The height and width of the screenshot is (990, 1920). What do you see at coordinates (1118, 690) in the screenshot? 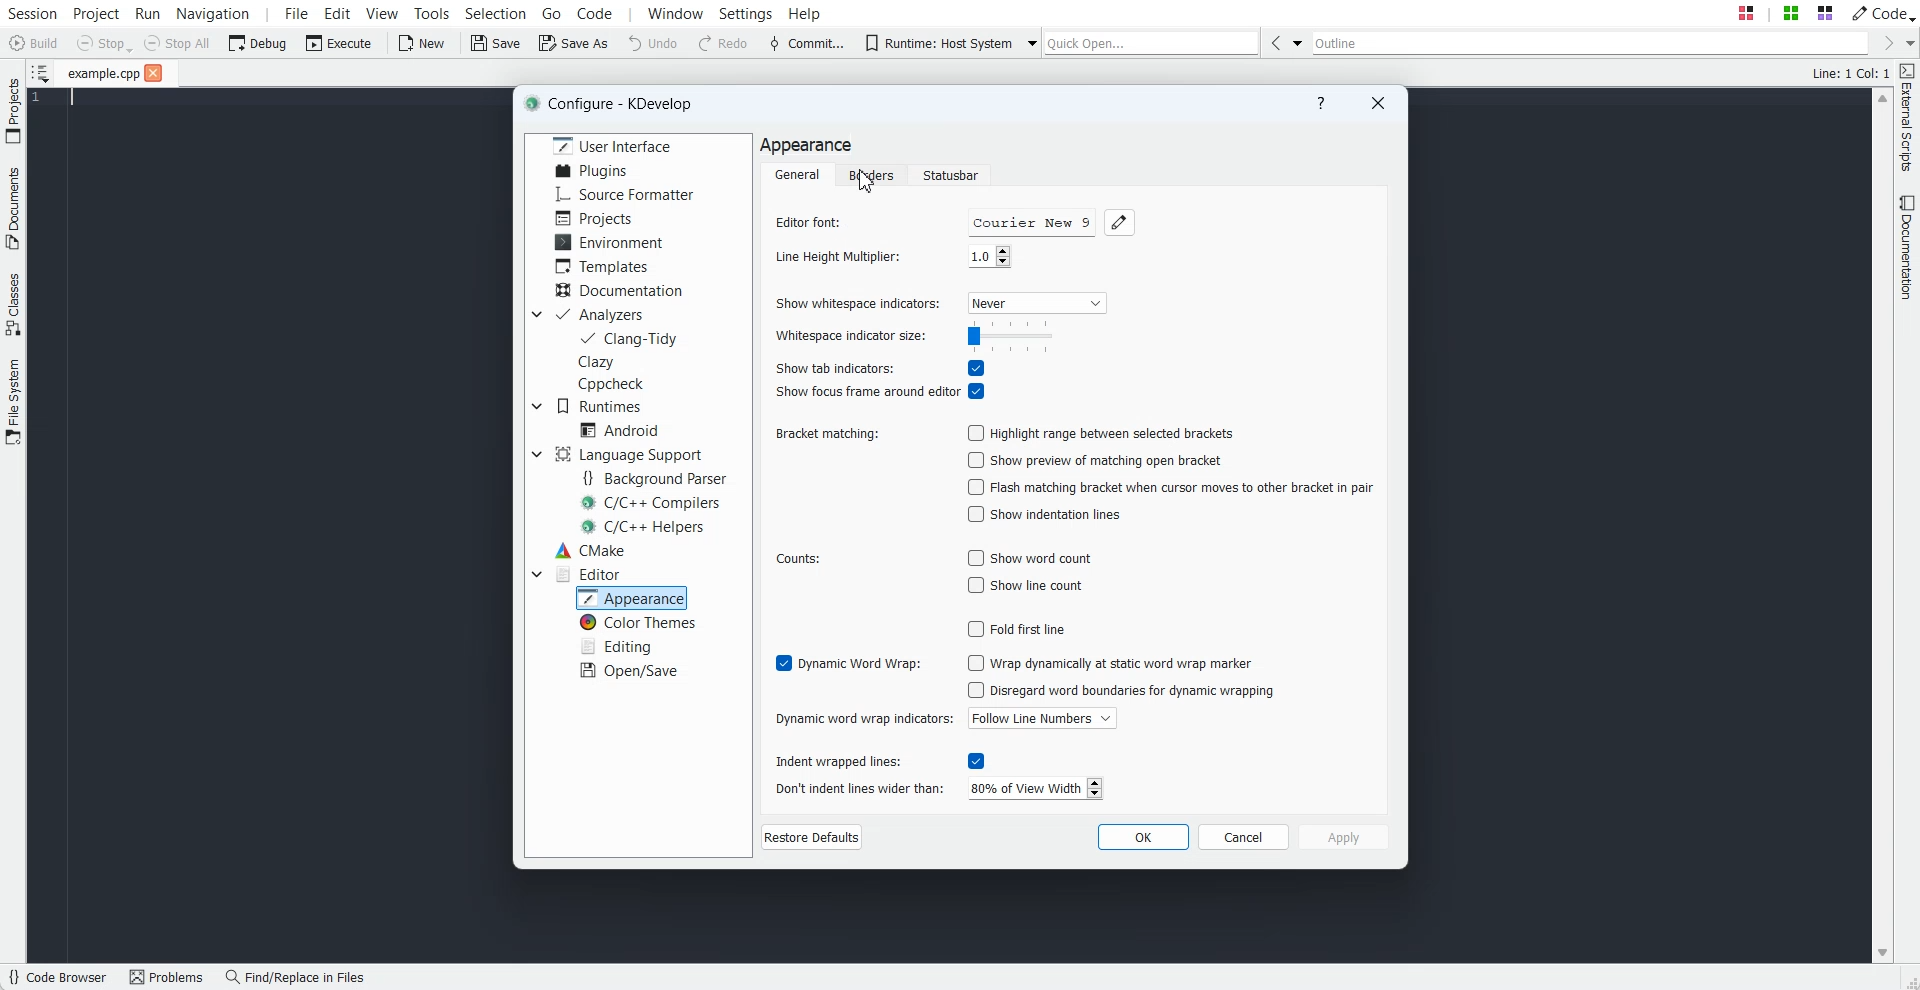
I see `Disable Disregard word boundaries for dynamic wrapping` at bounding box center [1118, 690].